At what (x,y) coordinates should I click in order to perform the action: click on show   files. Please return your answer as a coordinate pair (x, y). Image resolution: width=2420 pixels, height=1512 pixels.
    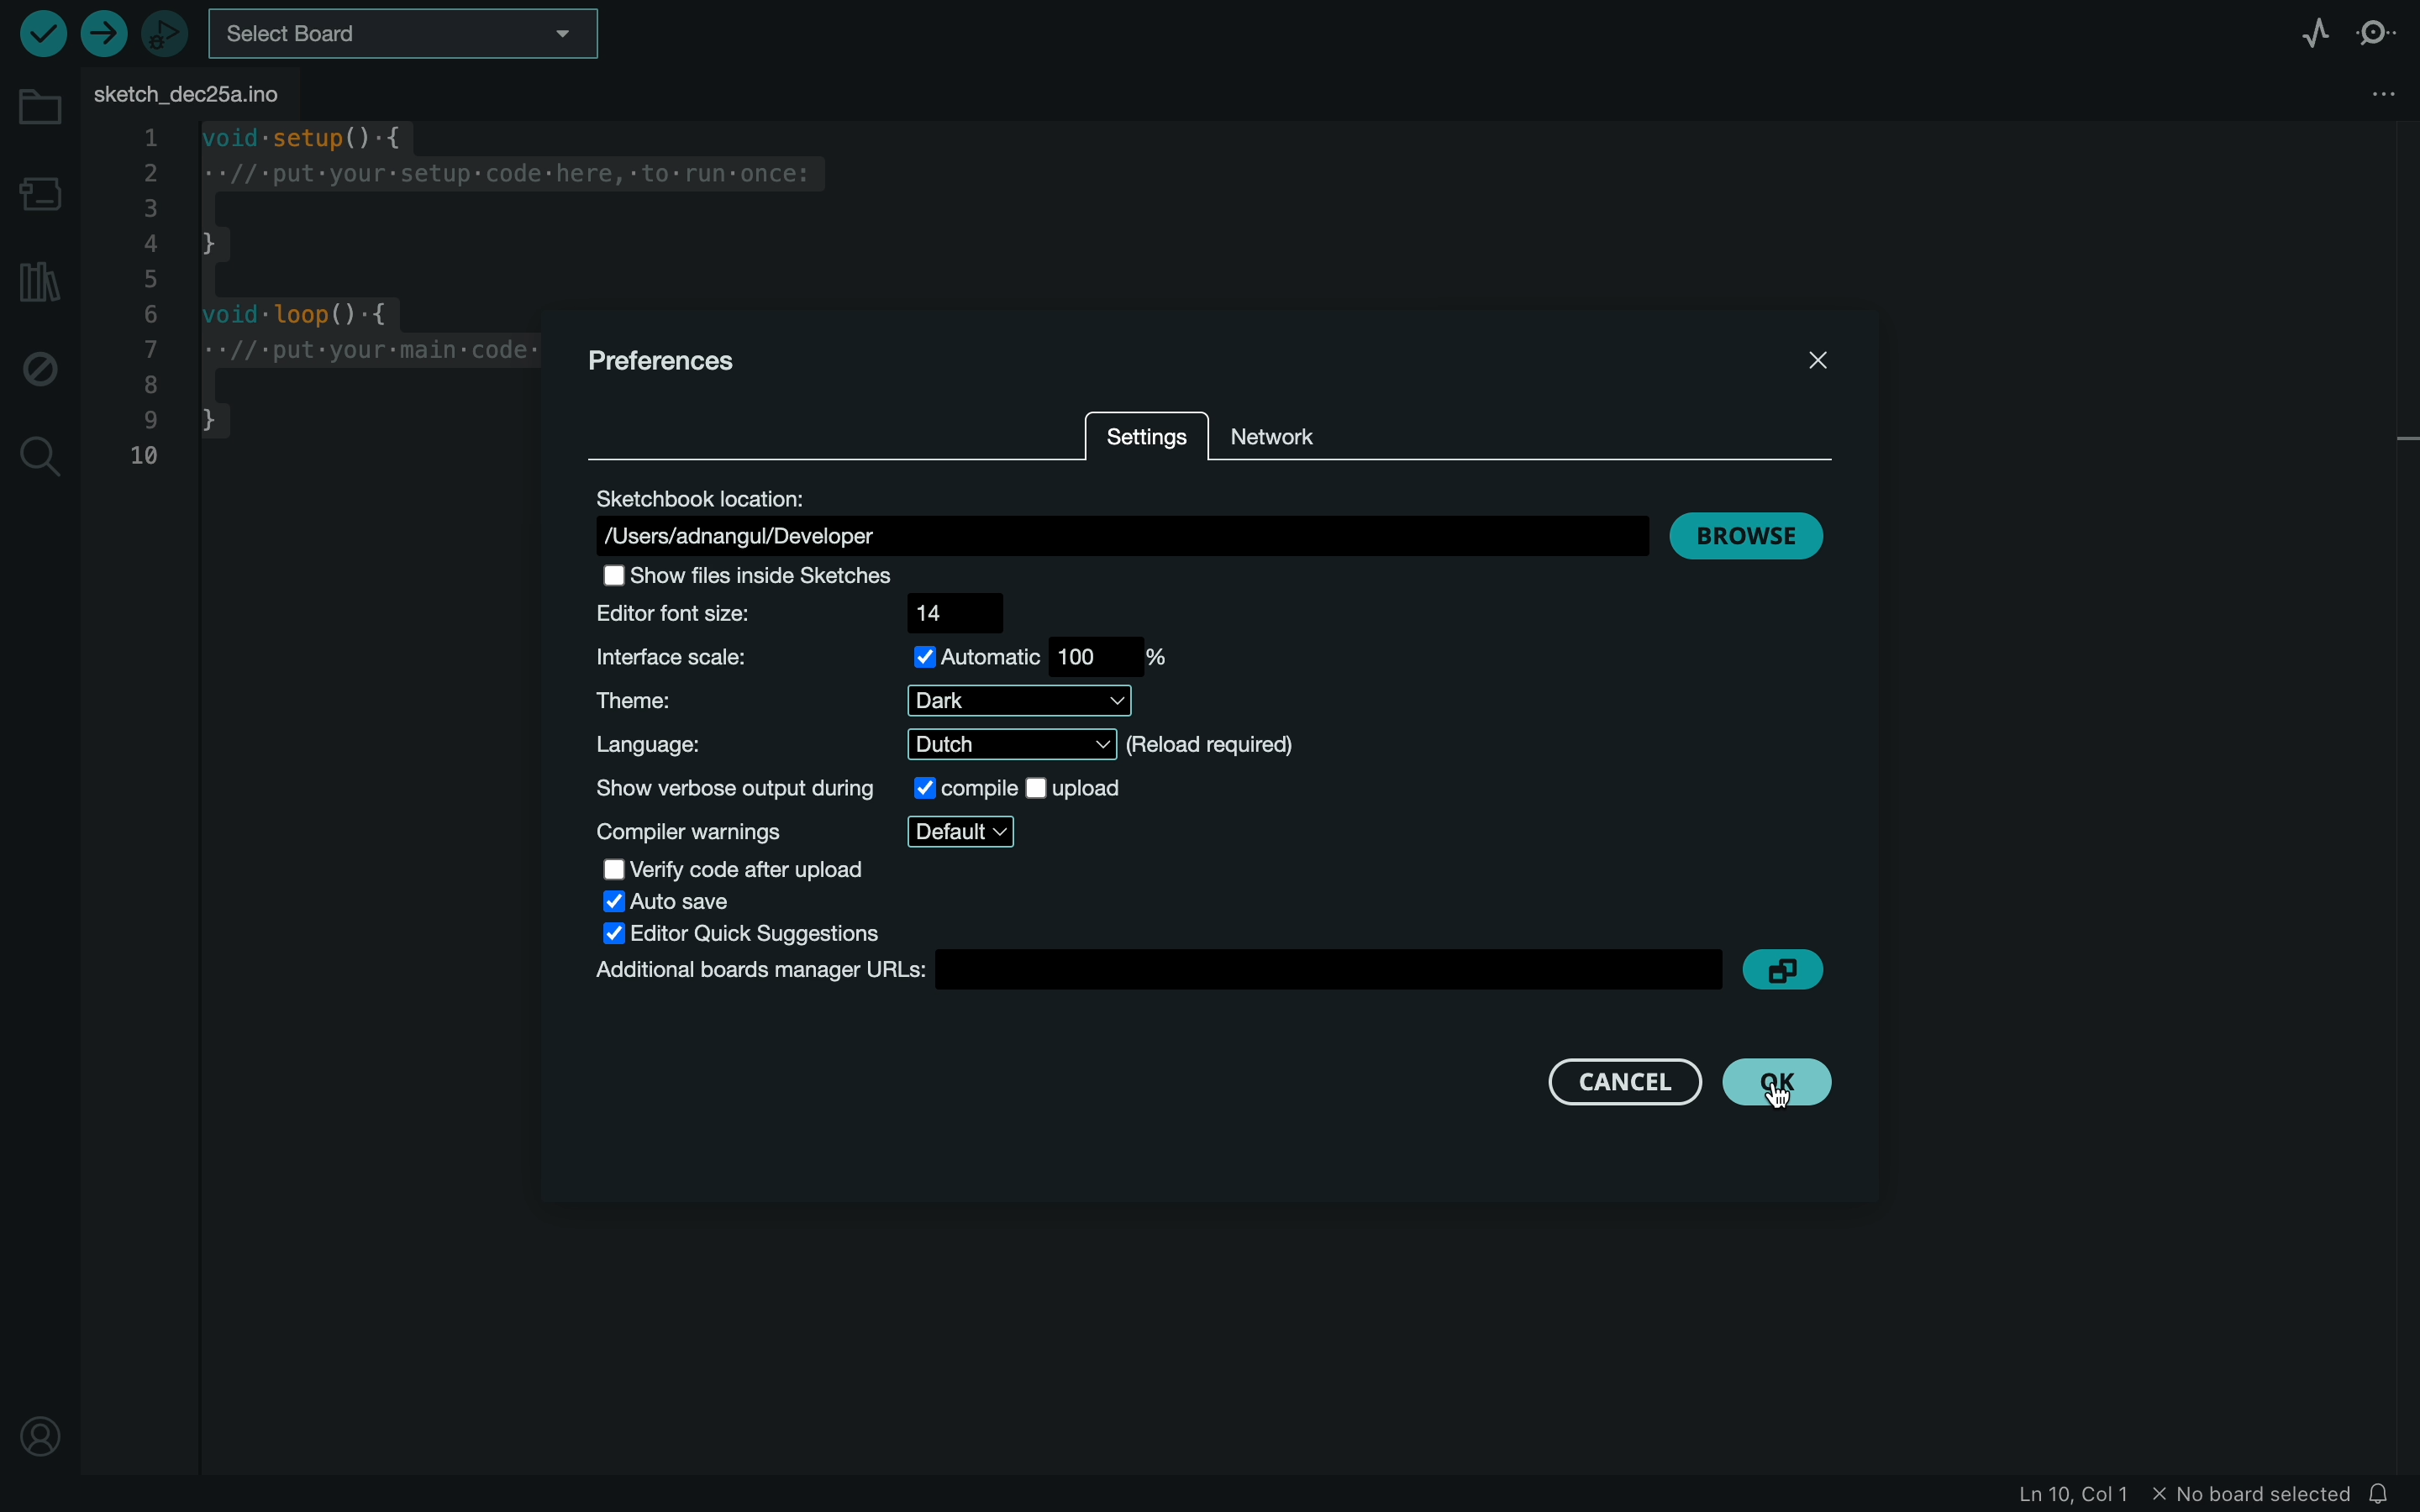
    Looking at the image, I should click on (764, 575).